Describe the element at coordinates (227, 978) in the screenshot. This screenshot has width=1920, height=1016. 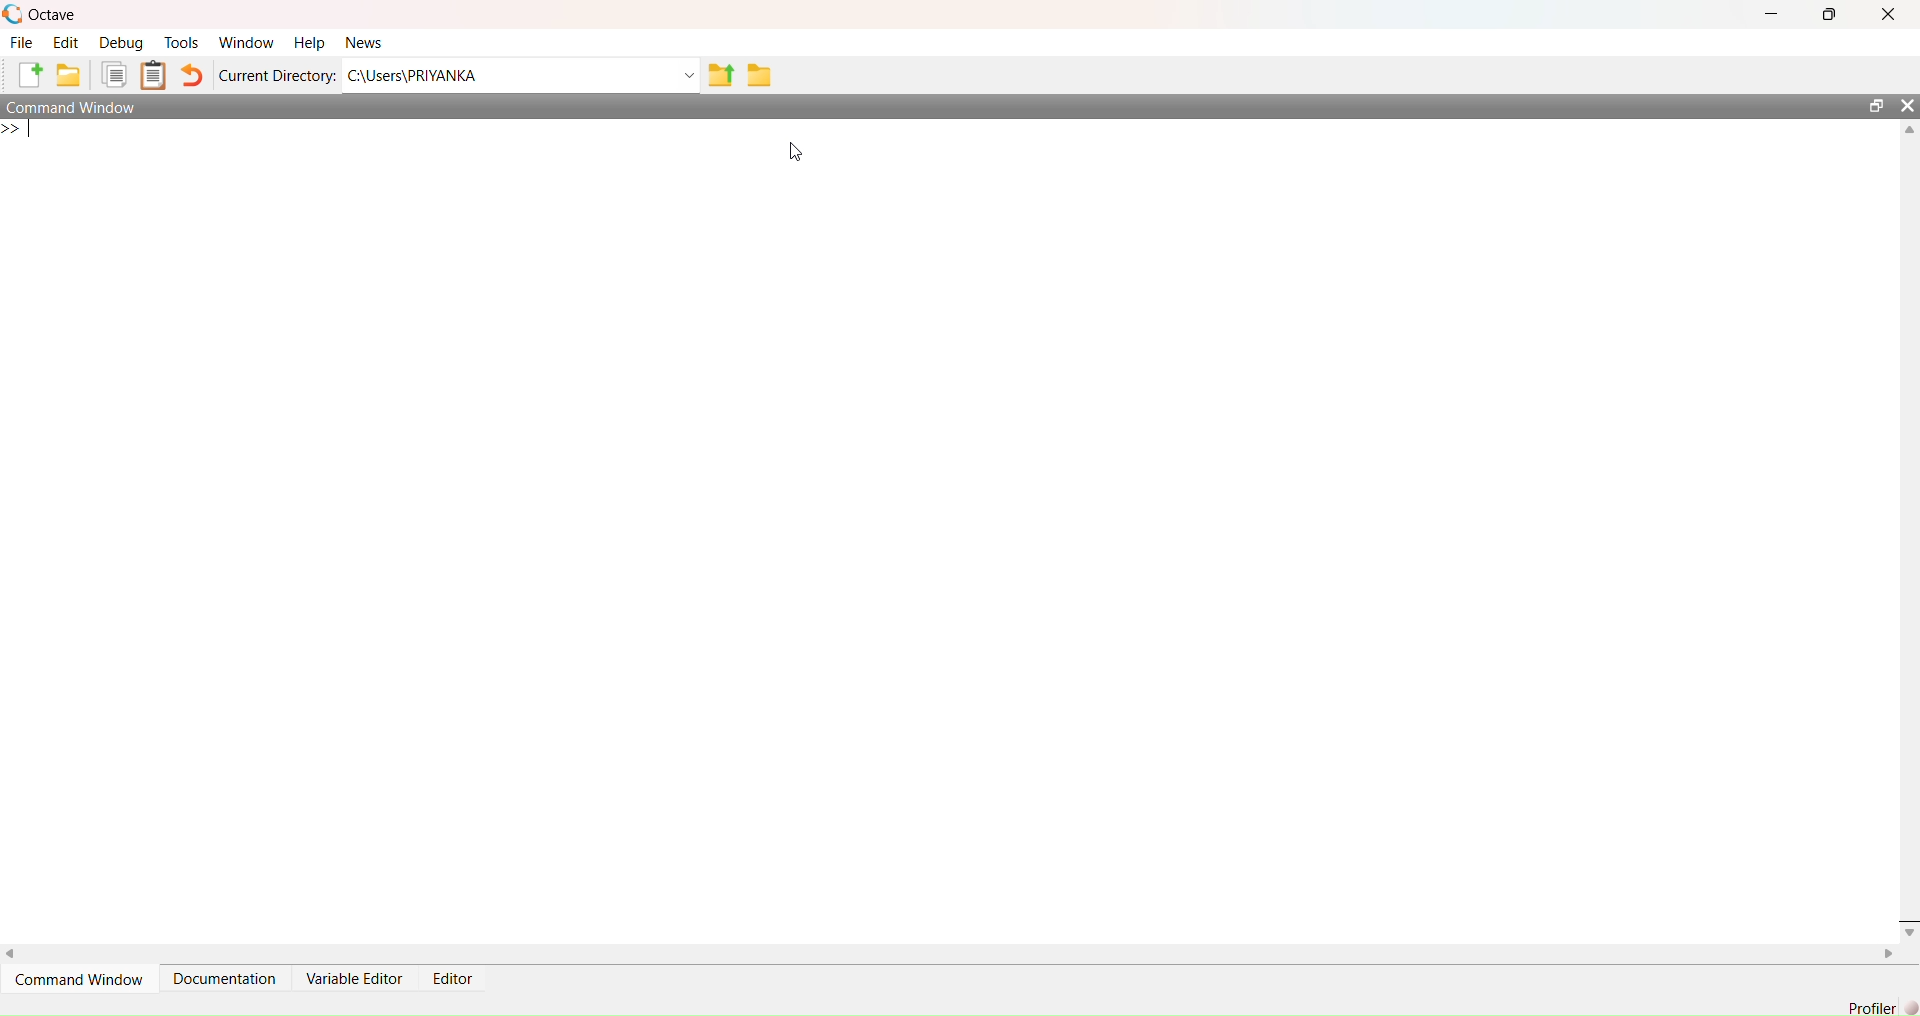
I see `Documentation` at that location.